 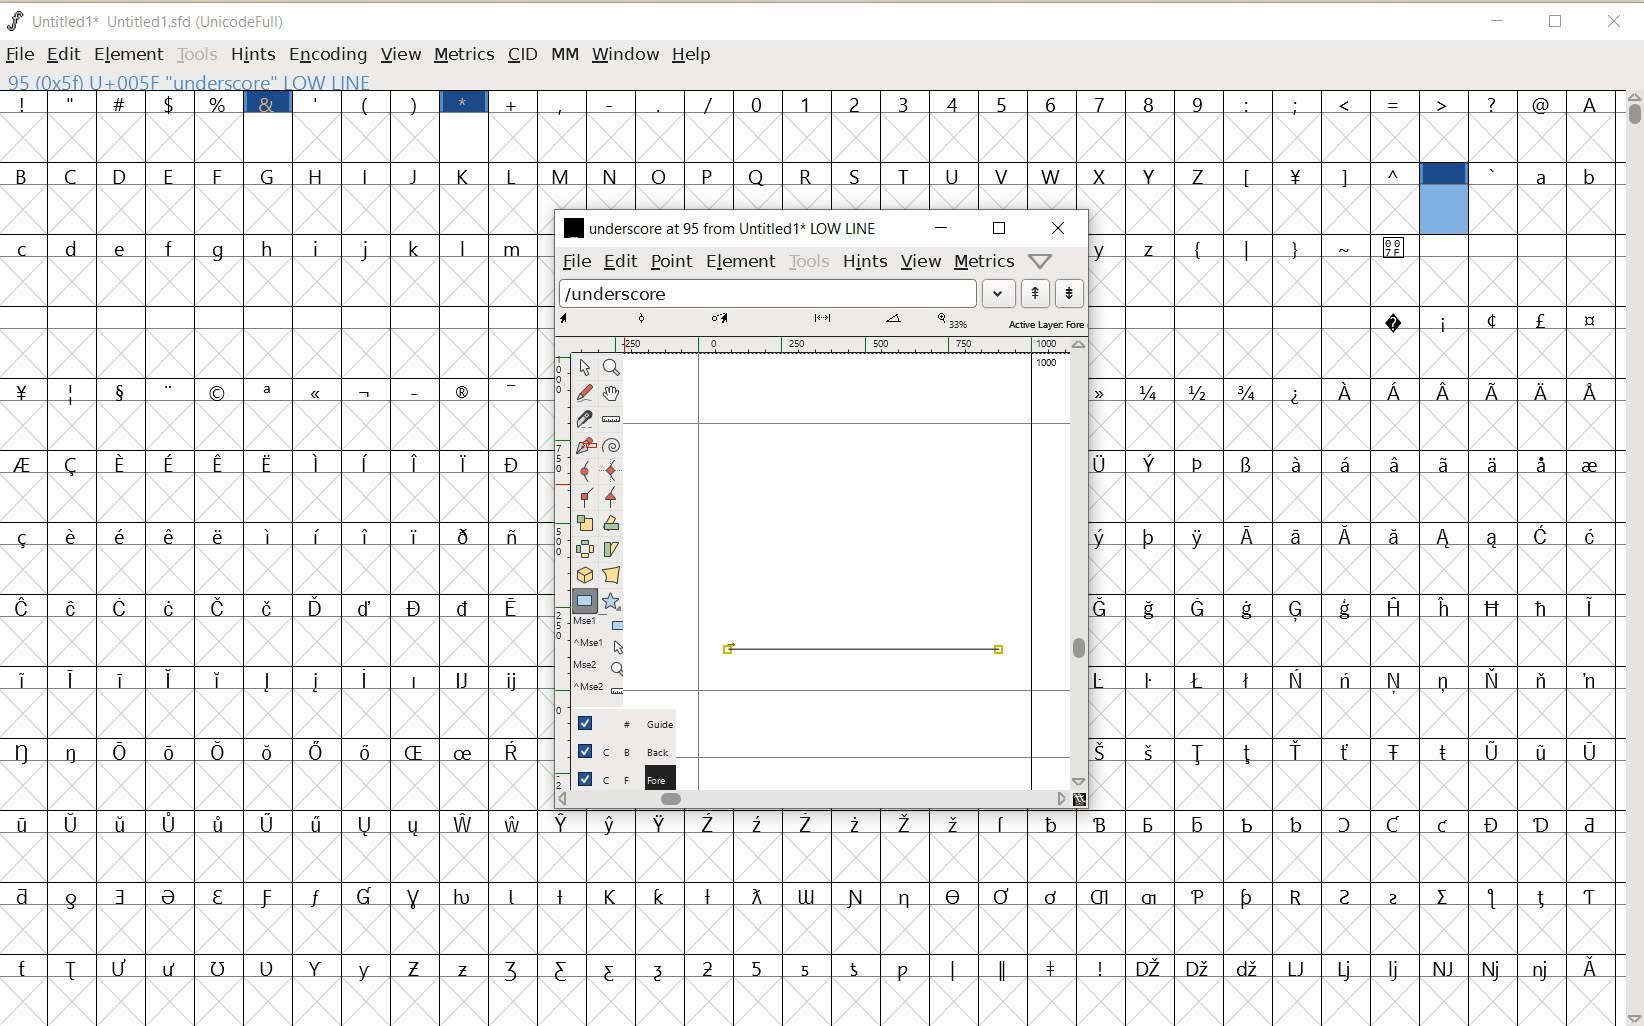 I want to click on HINTS, so click(x=252, y=54).